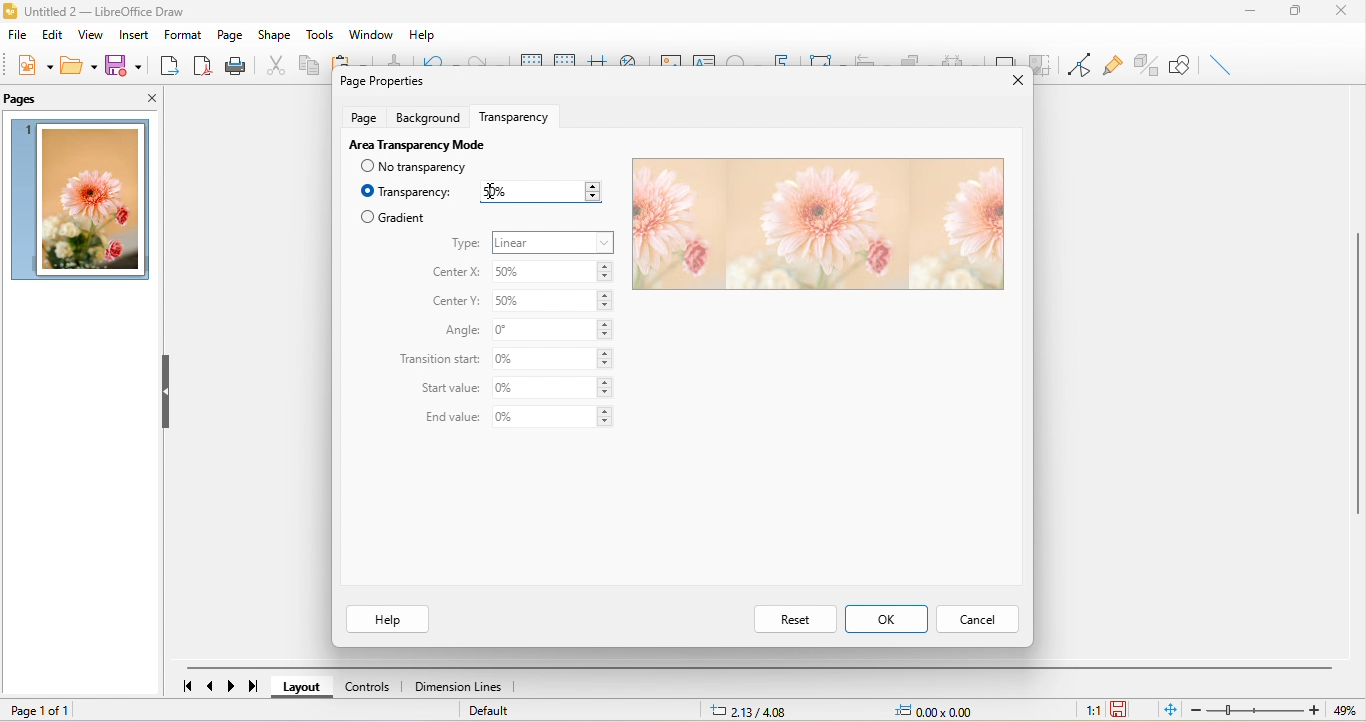 The height and width of the screenshot is (722, 1366). Describe the element at coordinates (1112, 62) in the screenshot. I see `glue point function` at that location.